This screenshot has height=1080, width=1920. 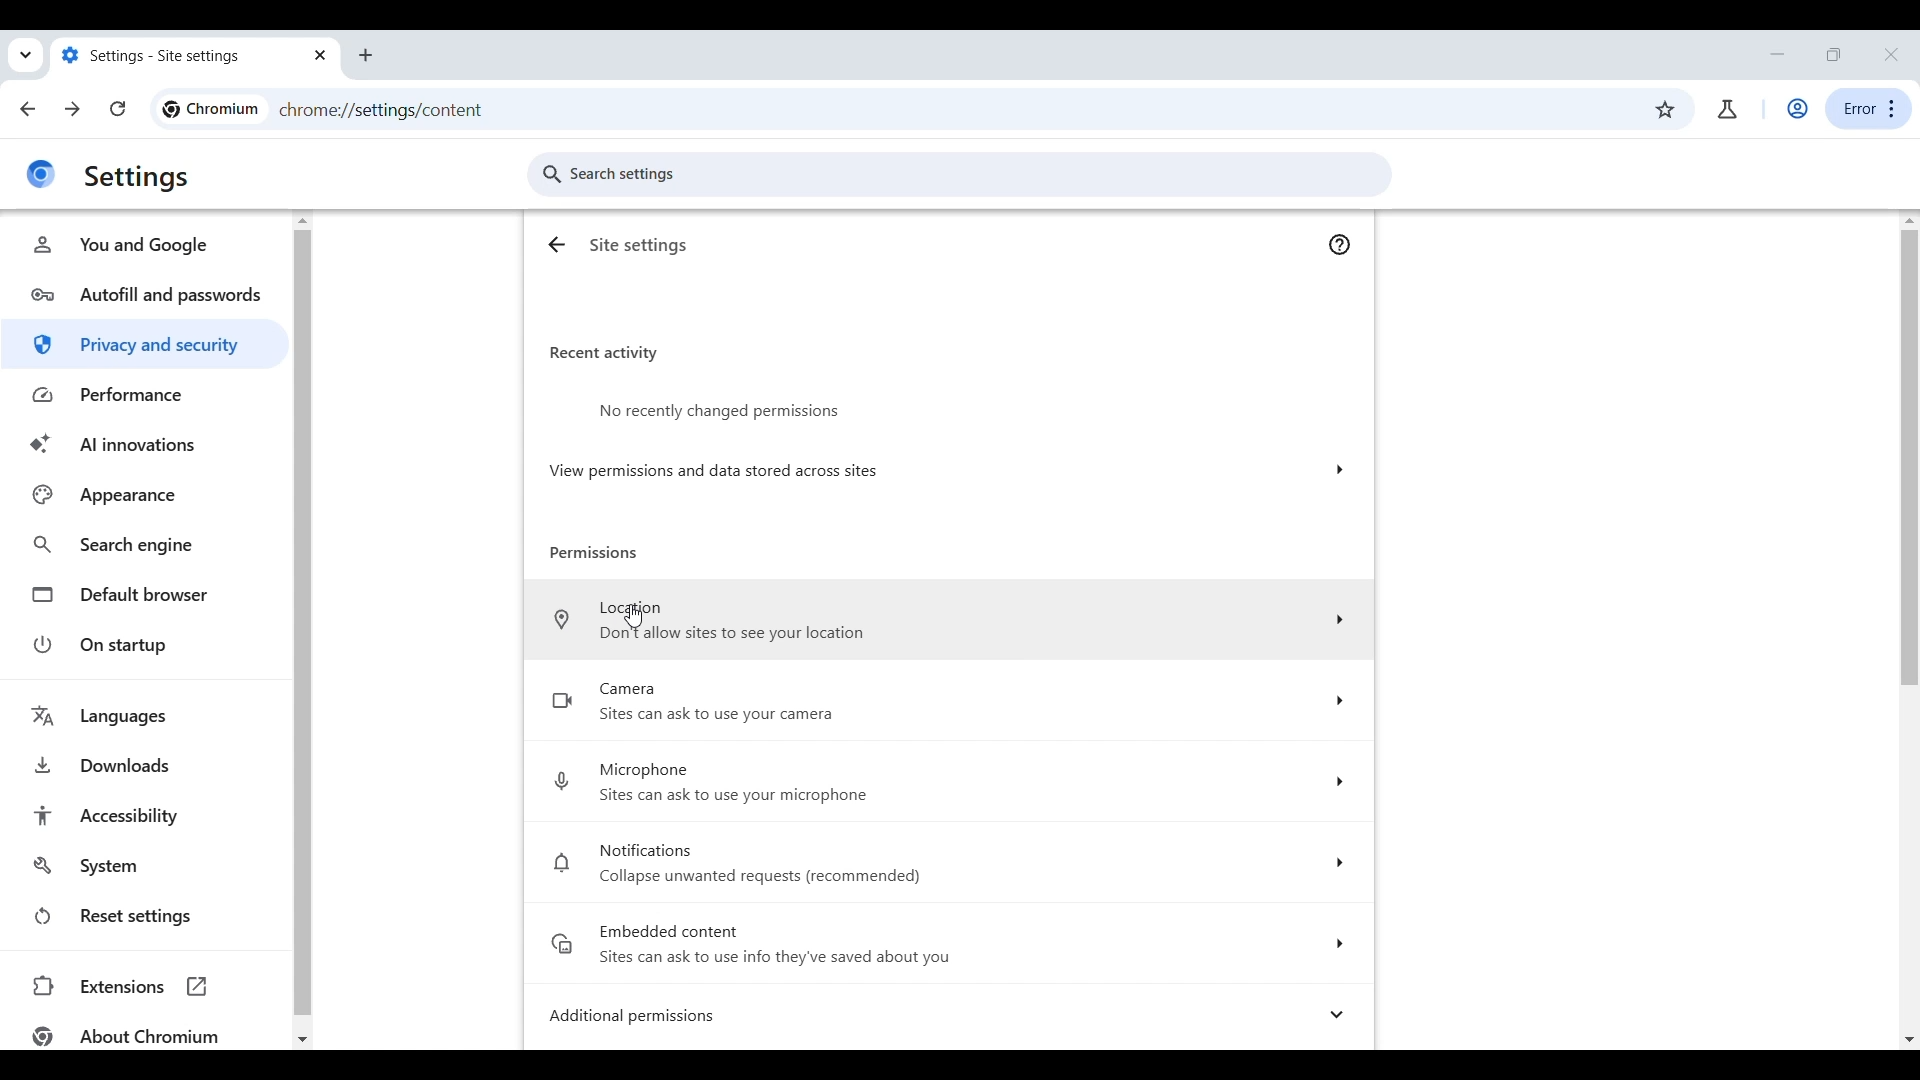 What do you see at coordinates (948, 863) in the screenshot?
I see `Notifications: collapse unwanted requests (recommended)` at bounding box center [948, 863].